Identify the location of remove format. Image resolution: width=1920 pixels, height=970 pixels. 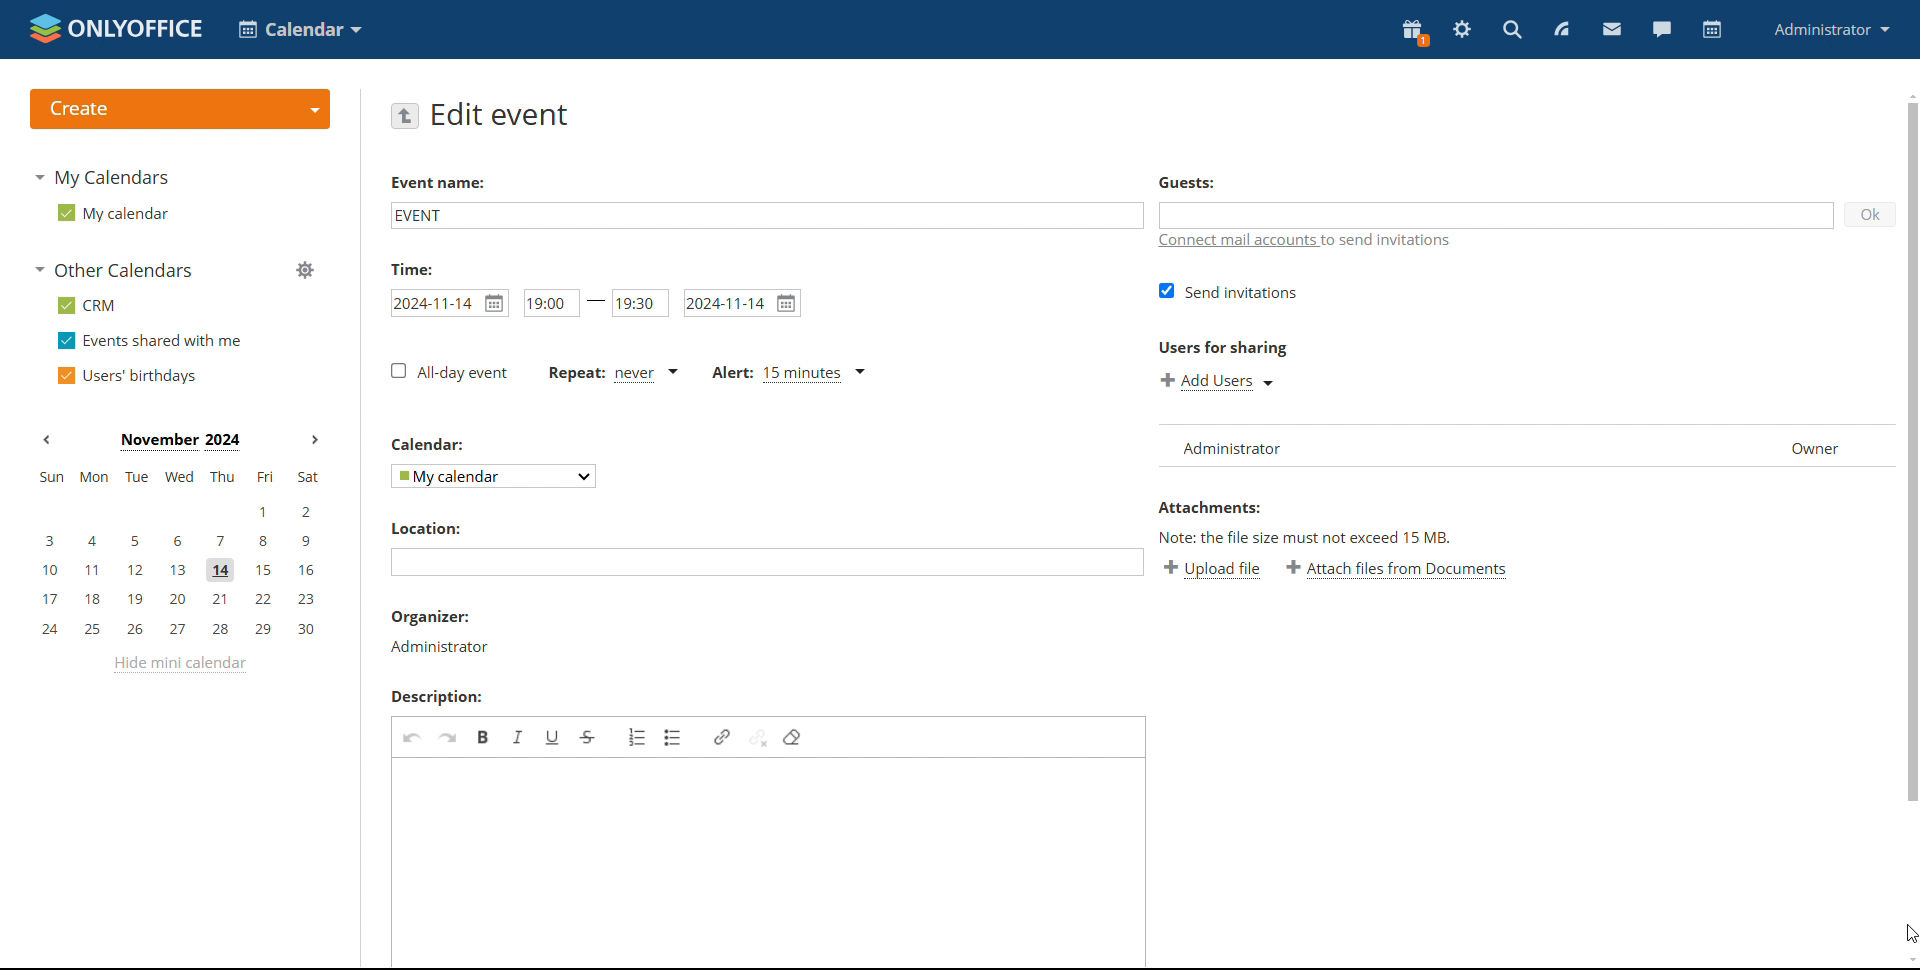
(793, 737).